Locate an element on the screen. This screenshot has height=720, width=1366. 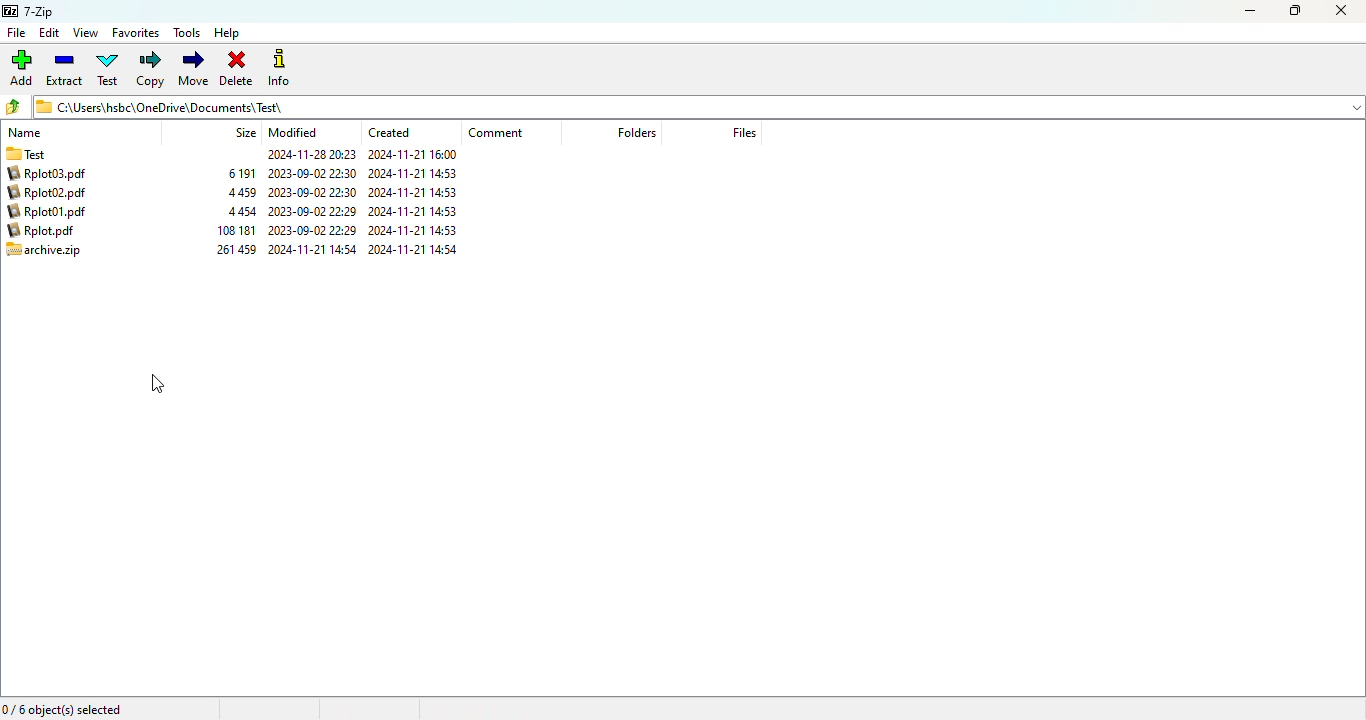
C:\Users\hsbc\OneDrive\Documents\ Test\ is located at coordinates (682, 107).